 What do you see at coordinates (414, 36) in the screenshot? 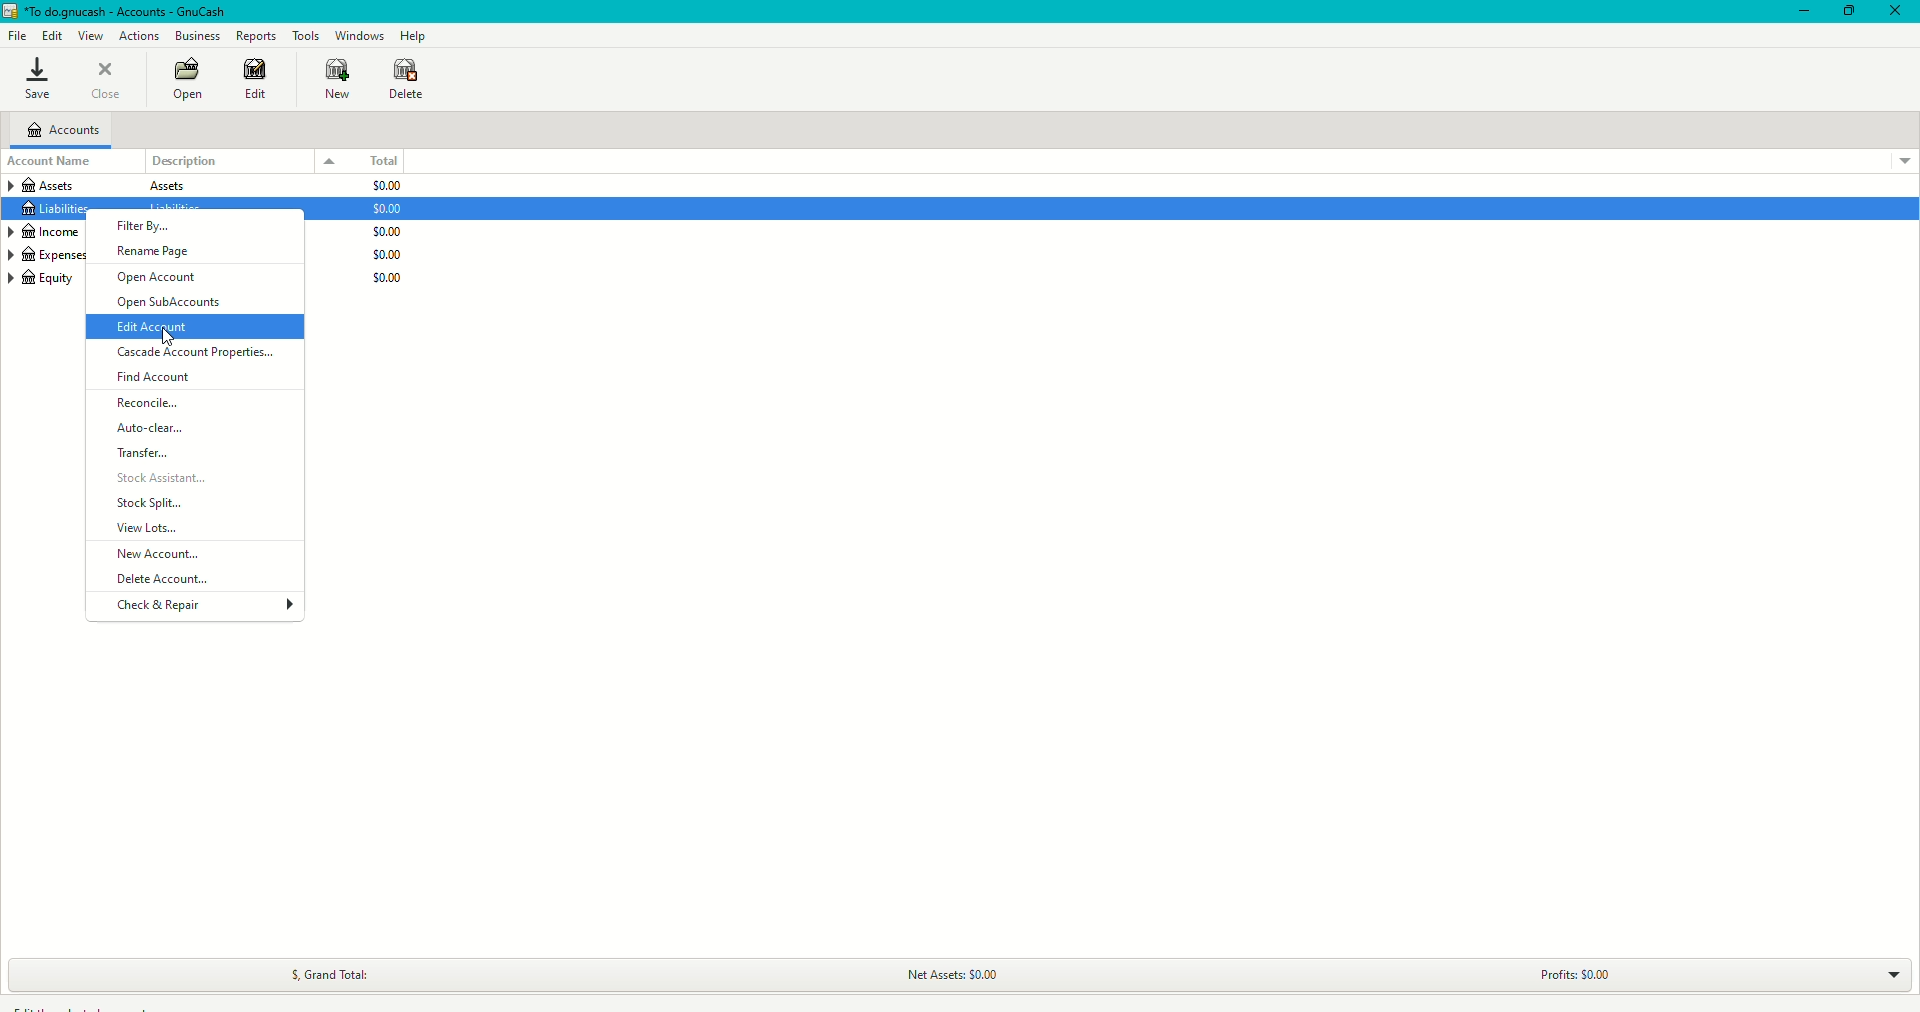
I see `Help` at bounding box center [414, 36].